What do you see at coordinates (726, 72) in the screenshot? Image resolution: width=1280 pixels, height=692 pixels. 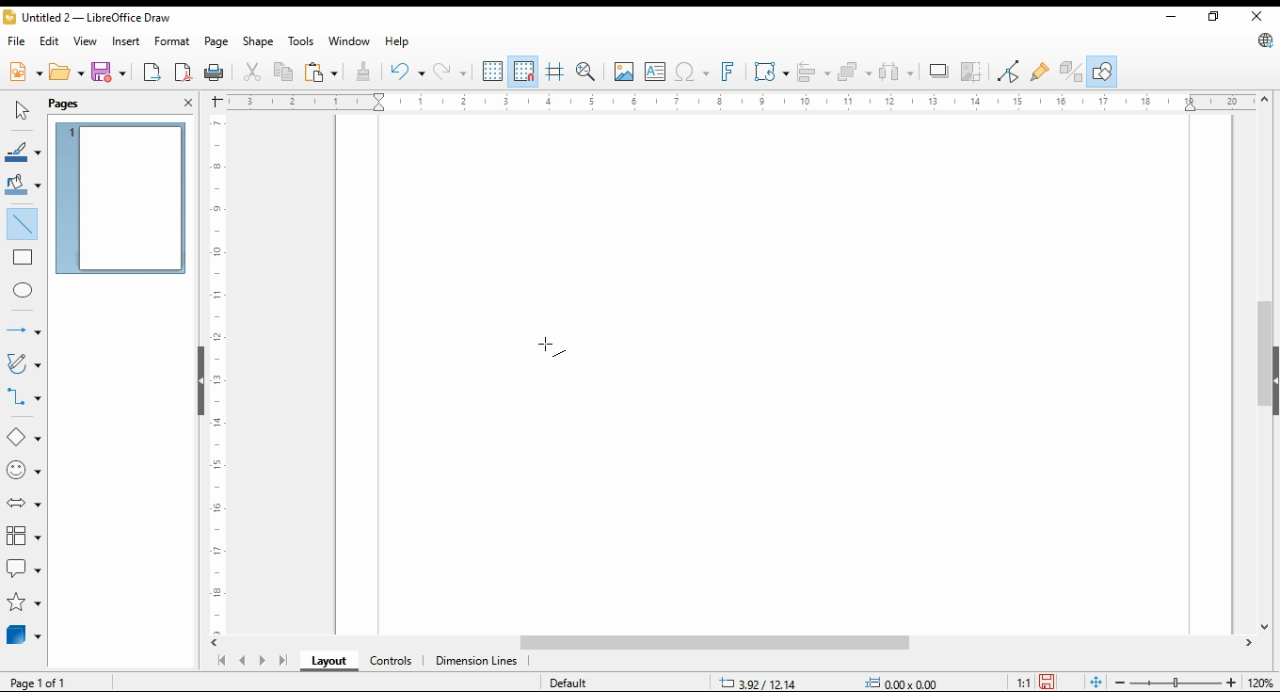 I see `insert fontwork text` at bounding box center [726, 72].